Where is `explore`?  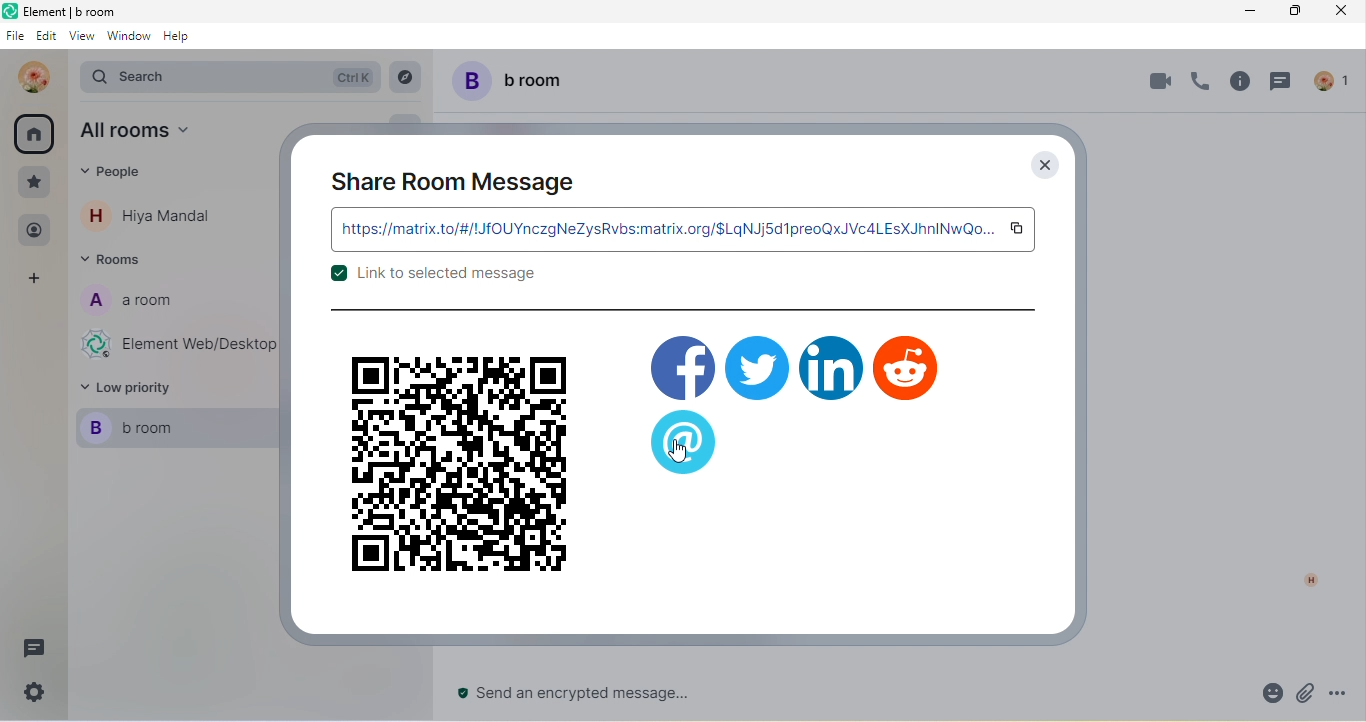 explore is located at coordinates (406, 77).